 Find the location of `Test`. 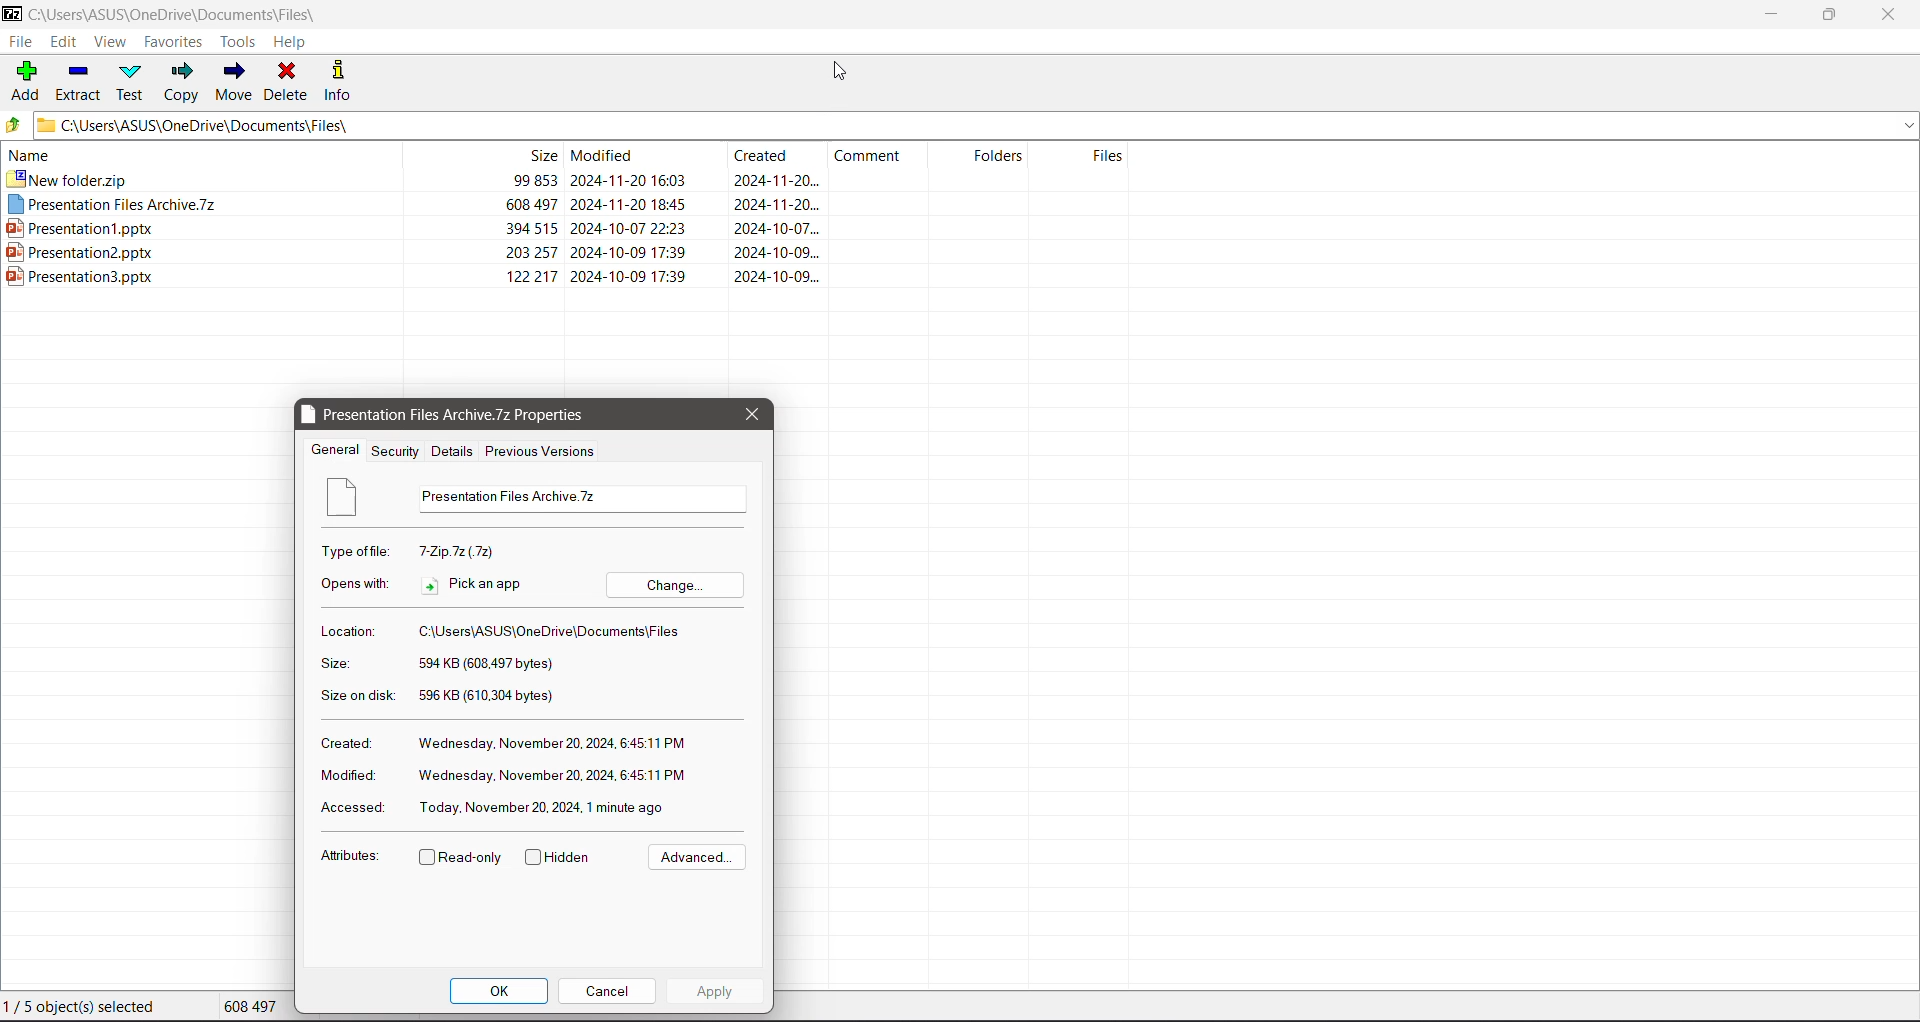

Test is located at coordinates (132, 83).